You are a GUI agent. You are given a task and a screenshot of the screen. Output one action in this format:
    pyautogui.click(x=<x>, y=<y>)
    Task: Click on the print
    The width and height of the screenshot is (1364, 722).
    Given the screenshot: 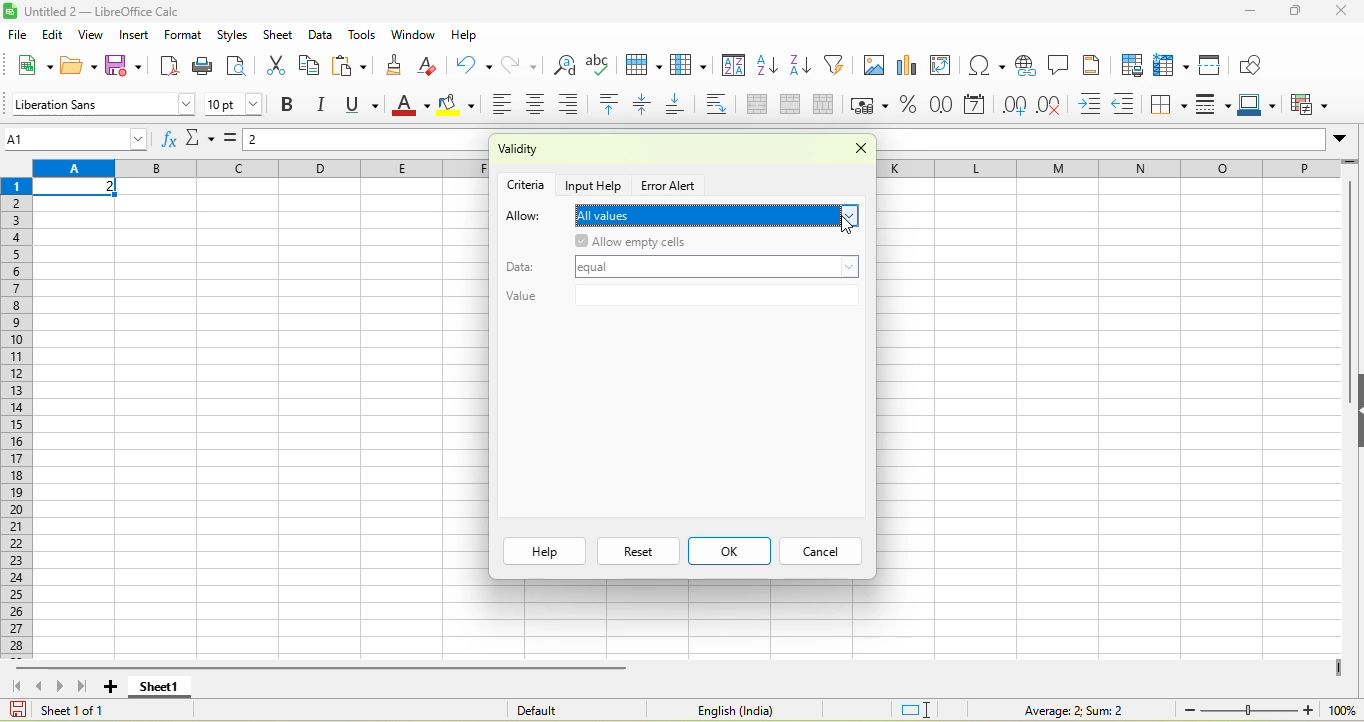 What is the action you would take?
    pyautogui.click(x=204, y=65)
    